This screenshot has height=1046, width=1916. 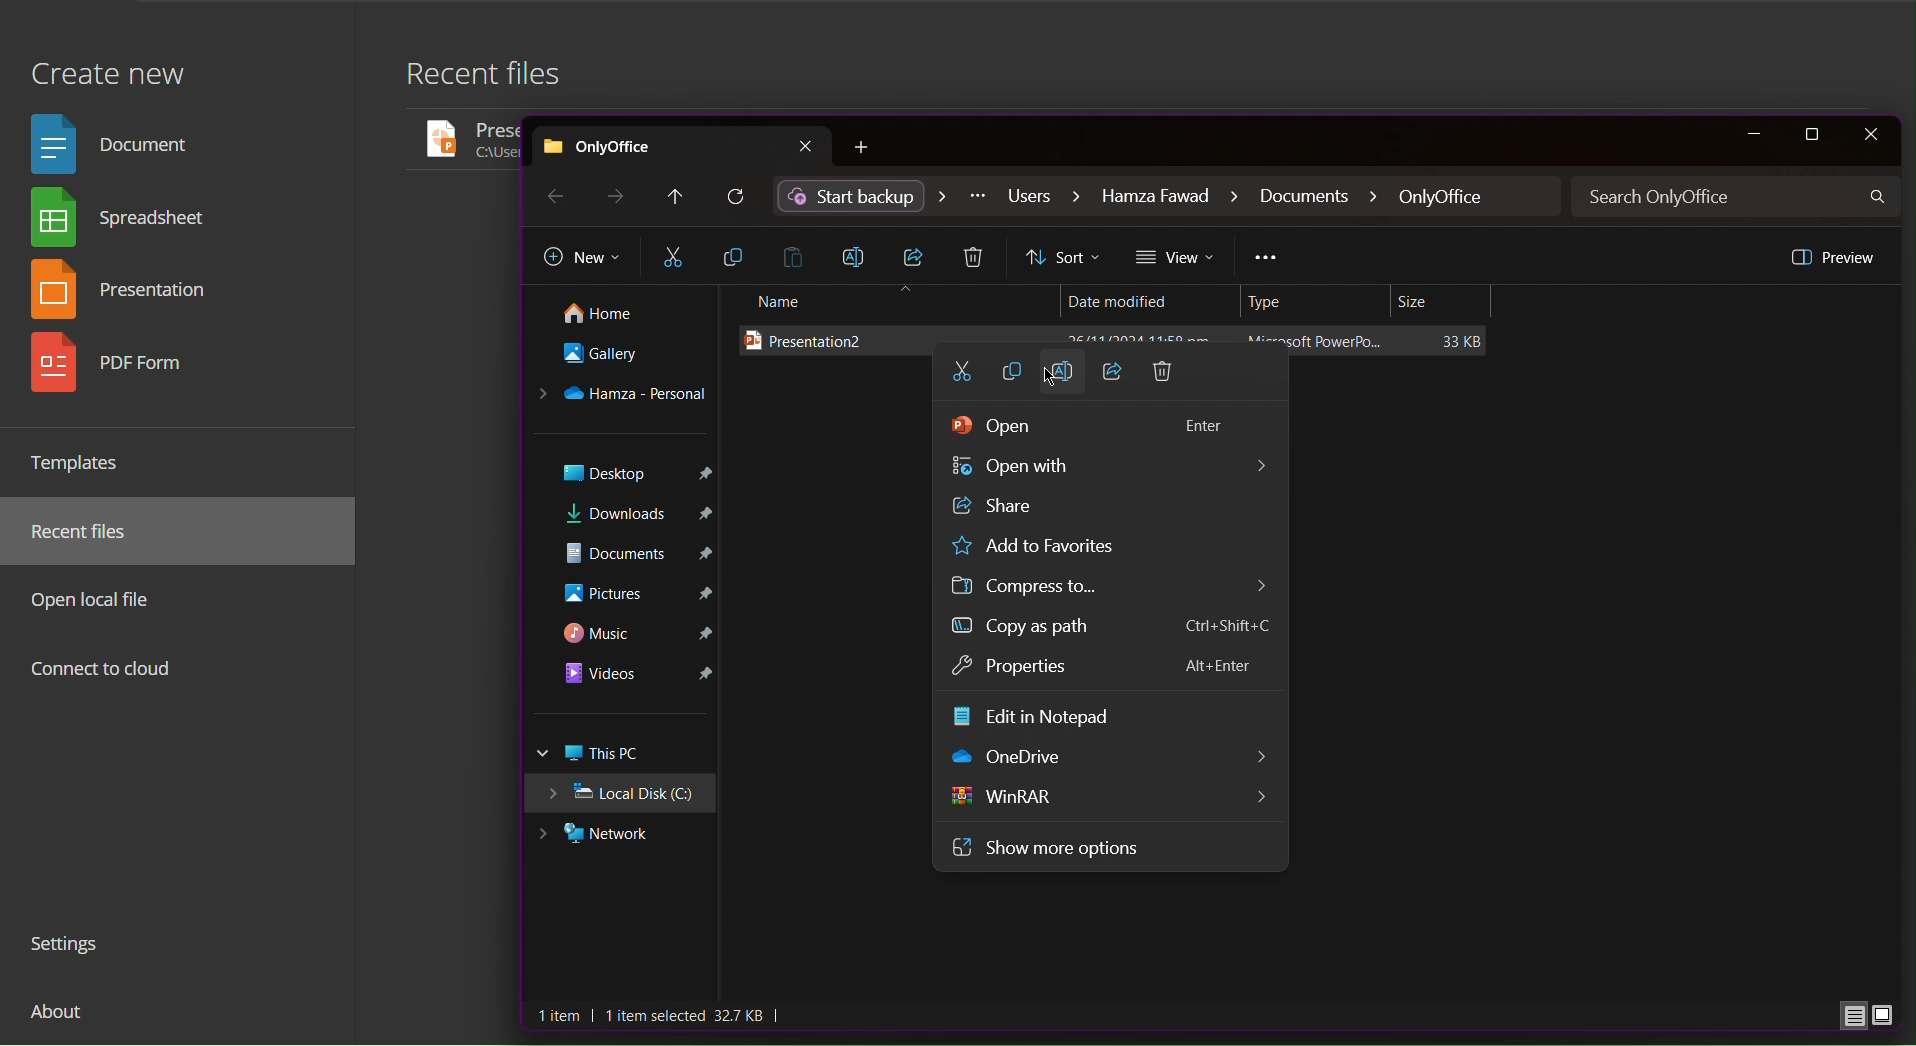 I want to click on Spreadsheet, so click(x=126, y=221).